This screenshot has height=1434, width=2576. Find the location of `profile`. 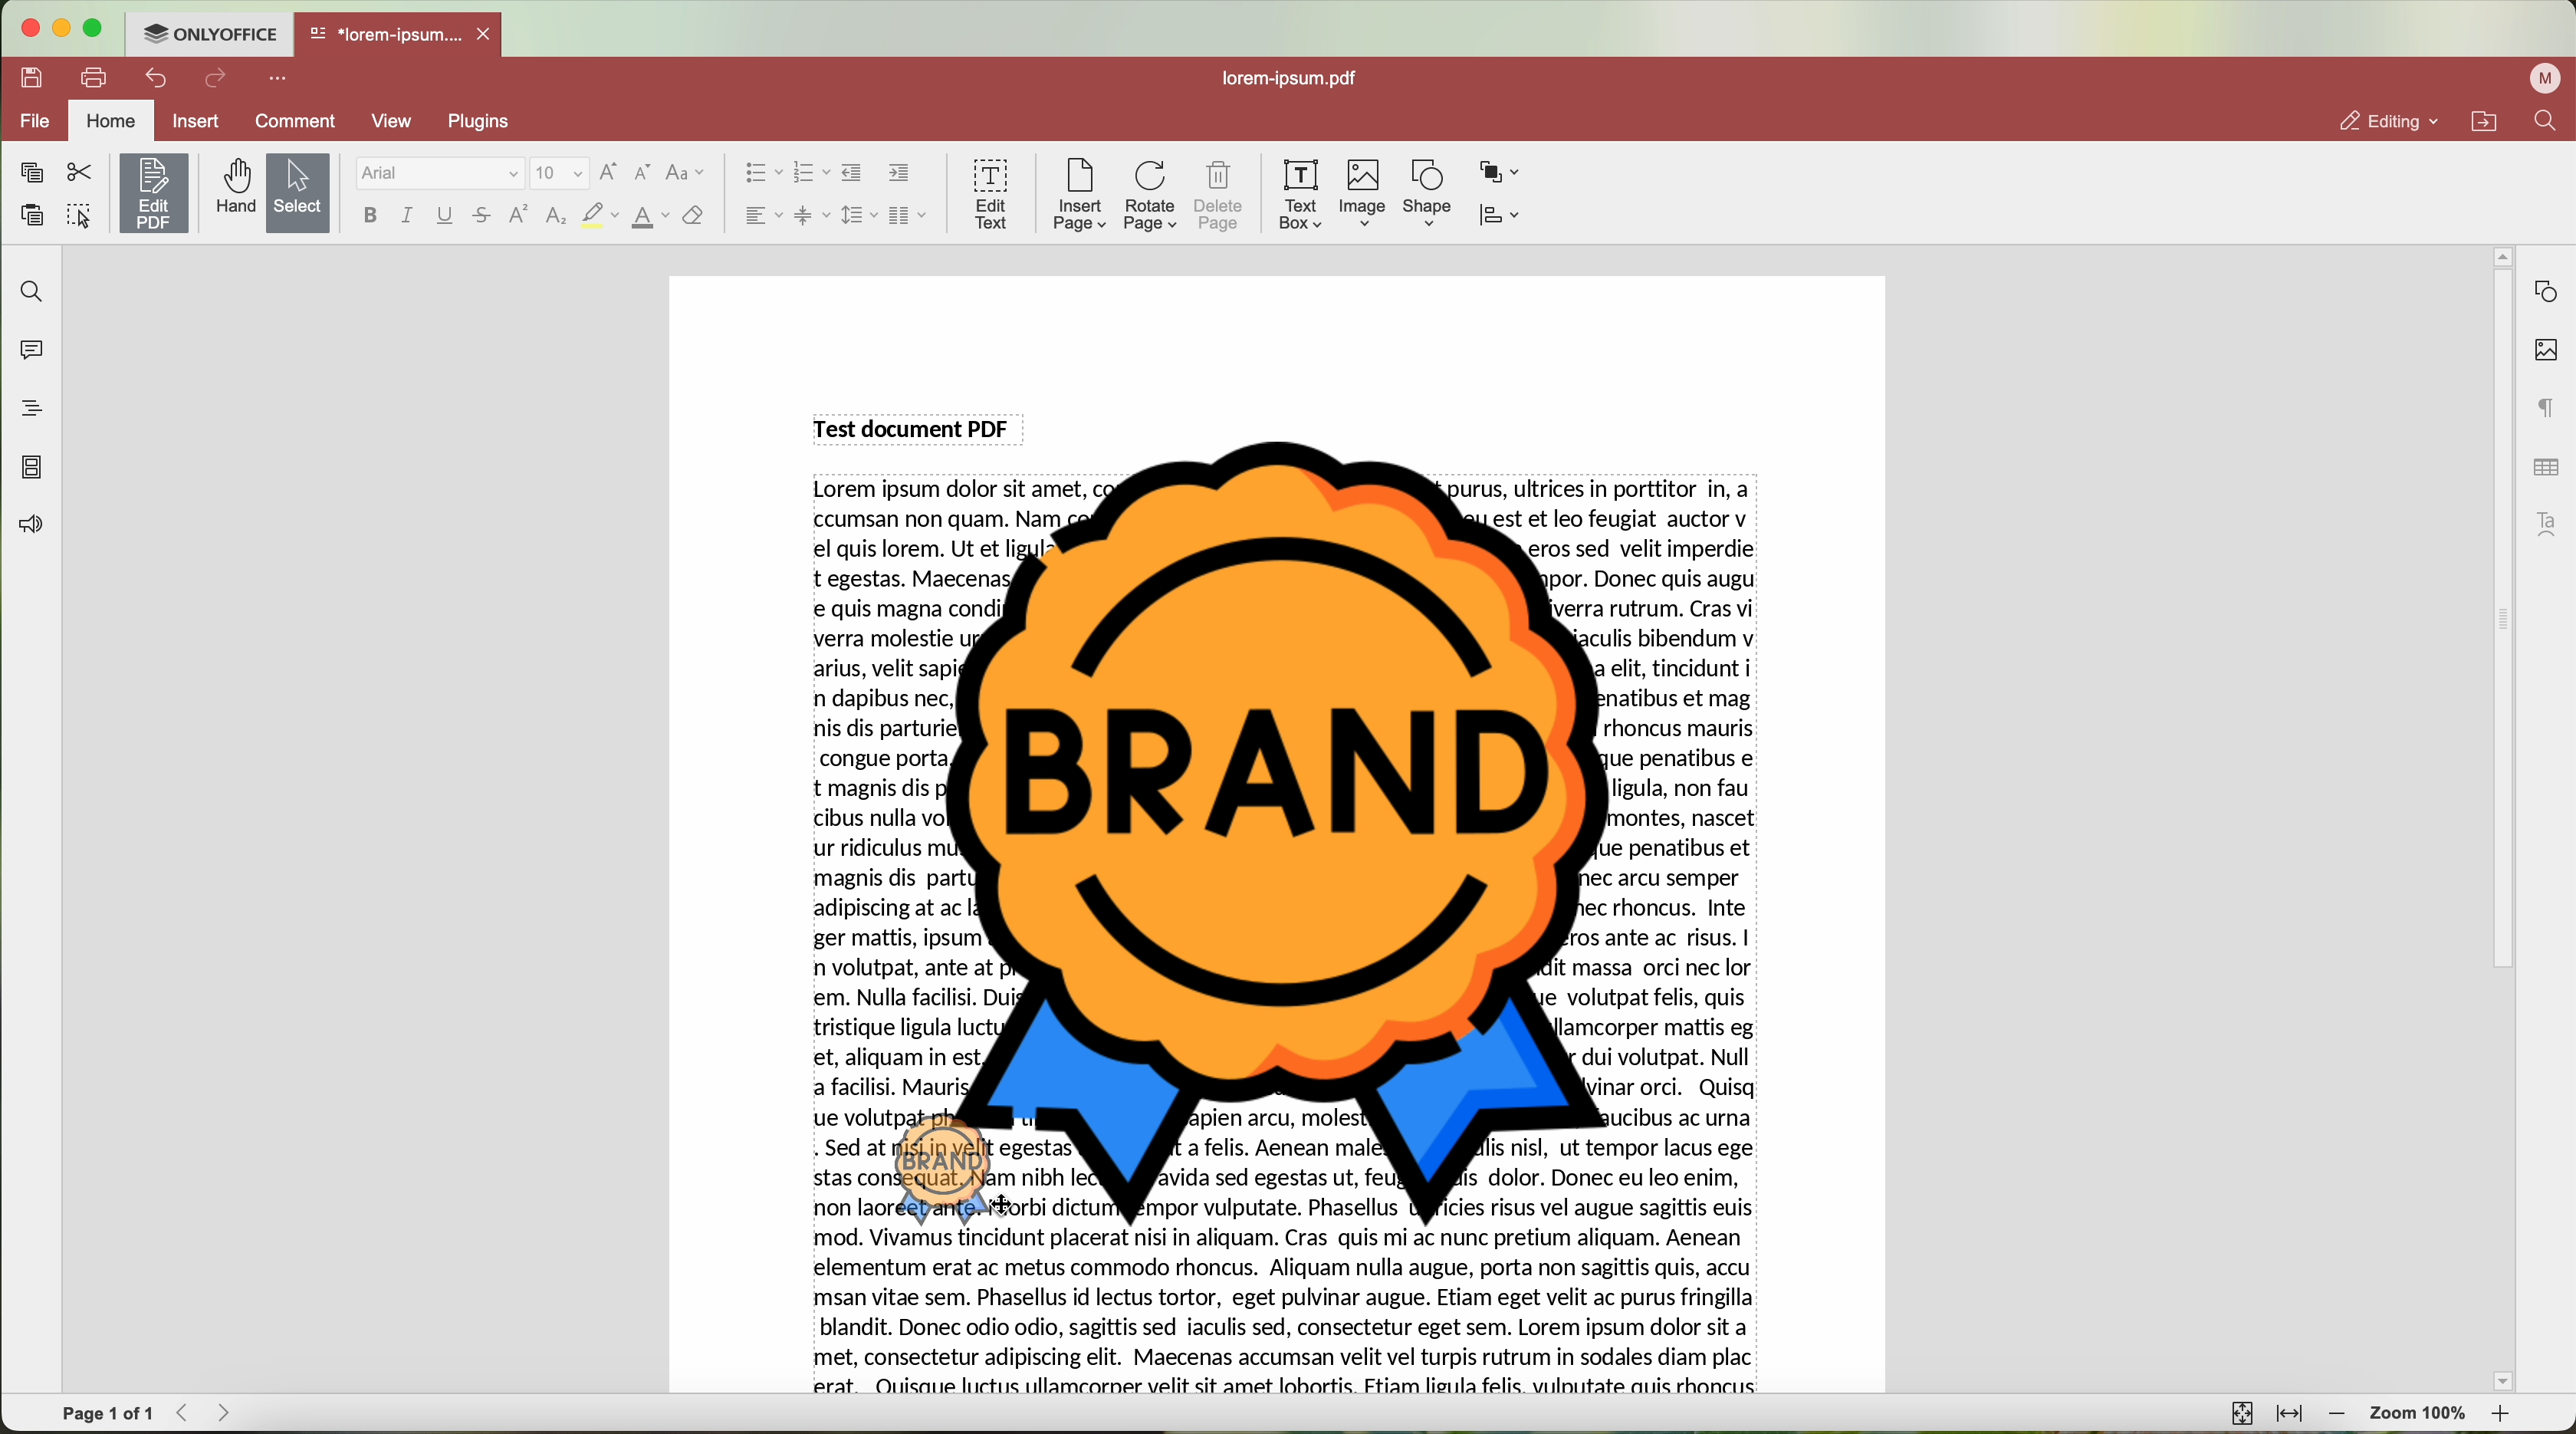

profile is located at coordinates (2549, 78).